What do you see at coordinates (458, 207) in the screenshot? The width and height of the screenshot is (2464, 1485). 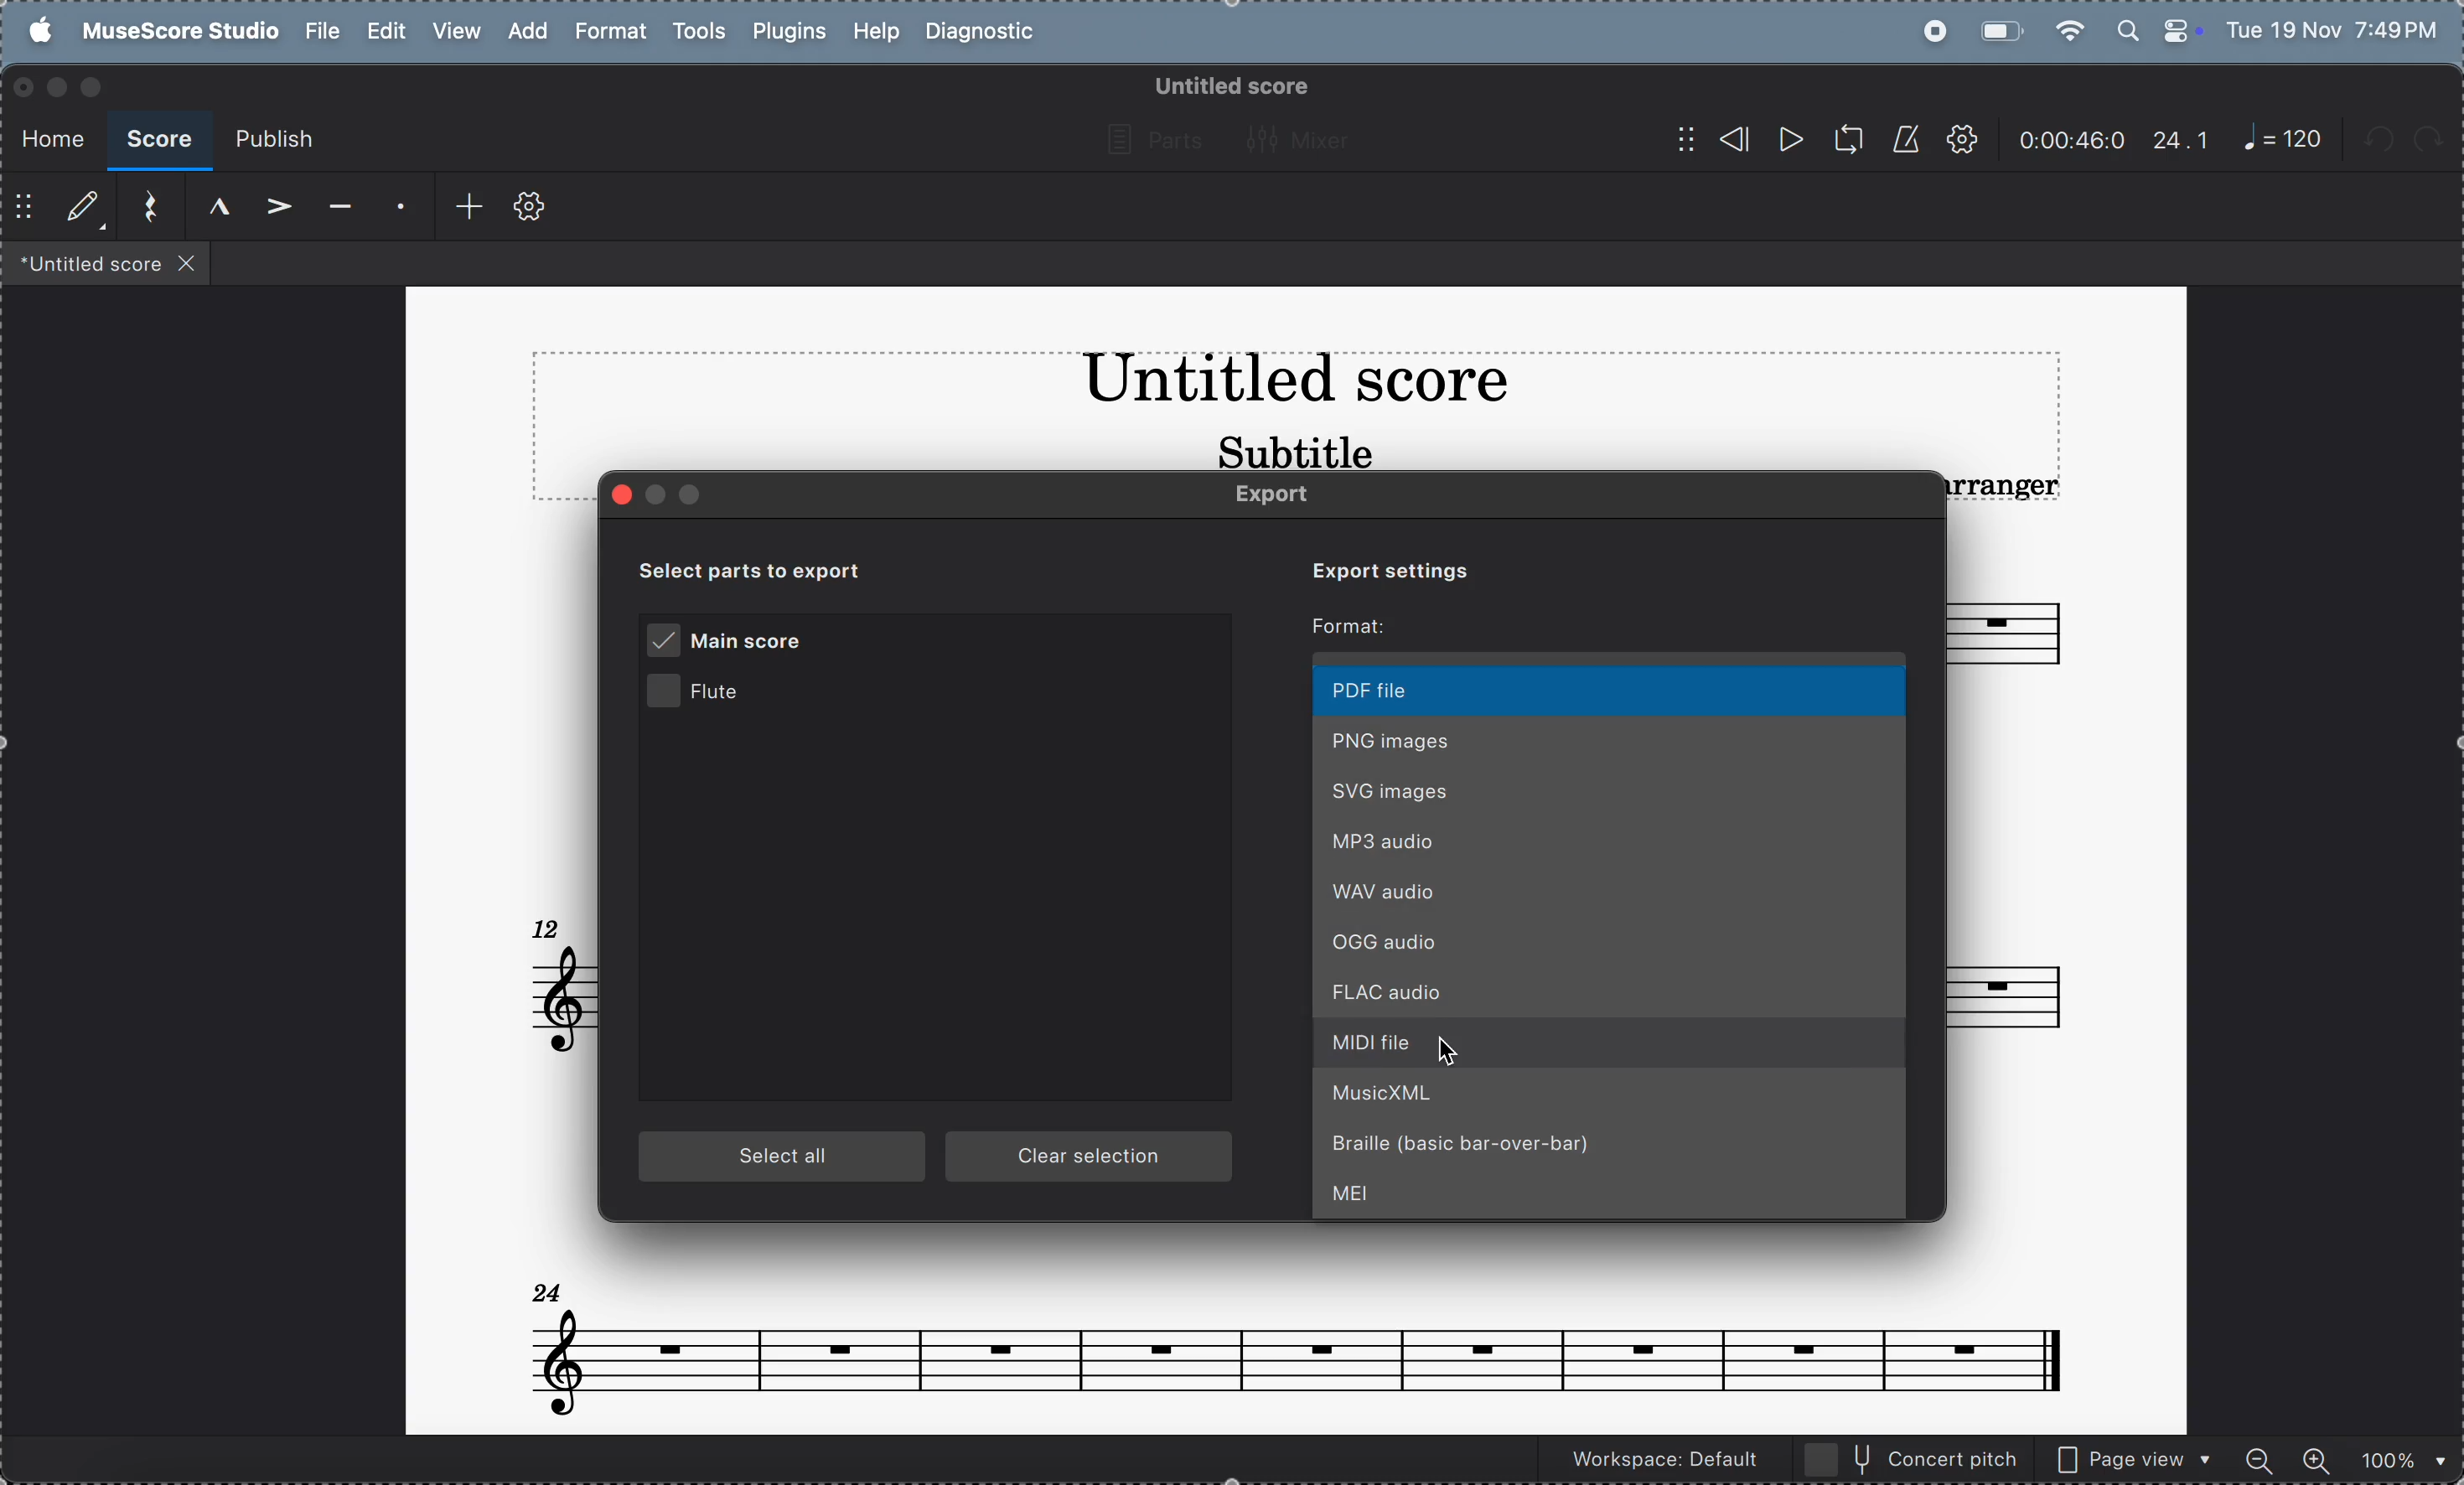 I see `add` at bounding box center [458, 207].